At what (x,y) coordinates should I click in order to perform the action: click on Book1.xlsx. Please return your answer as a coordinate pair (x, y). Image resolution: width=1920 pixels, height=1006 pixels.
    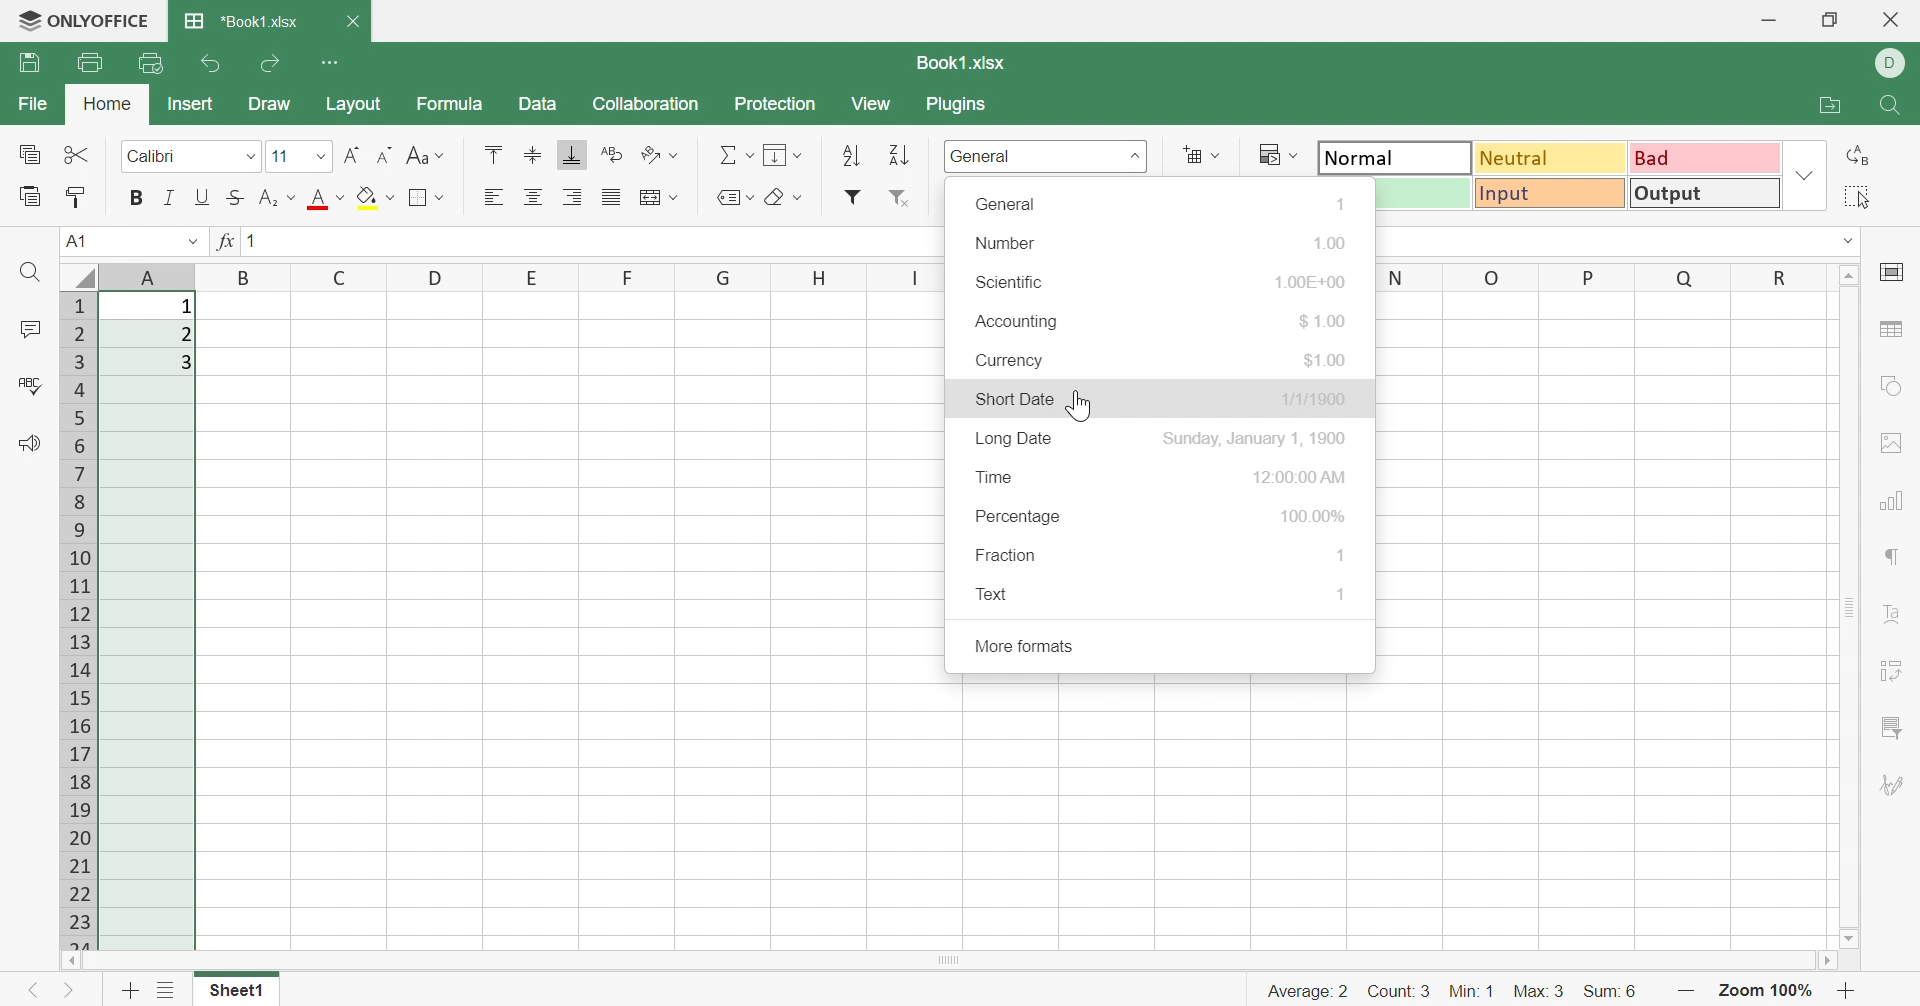
    Looking at the image, I should click on (963, 61).